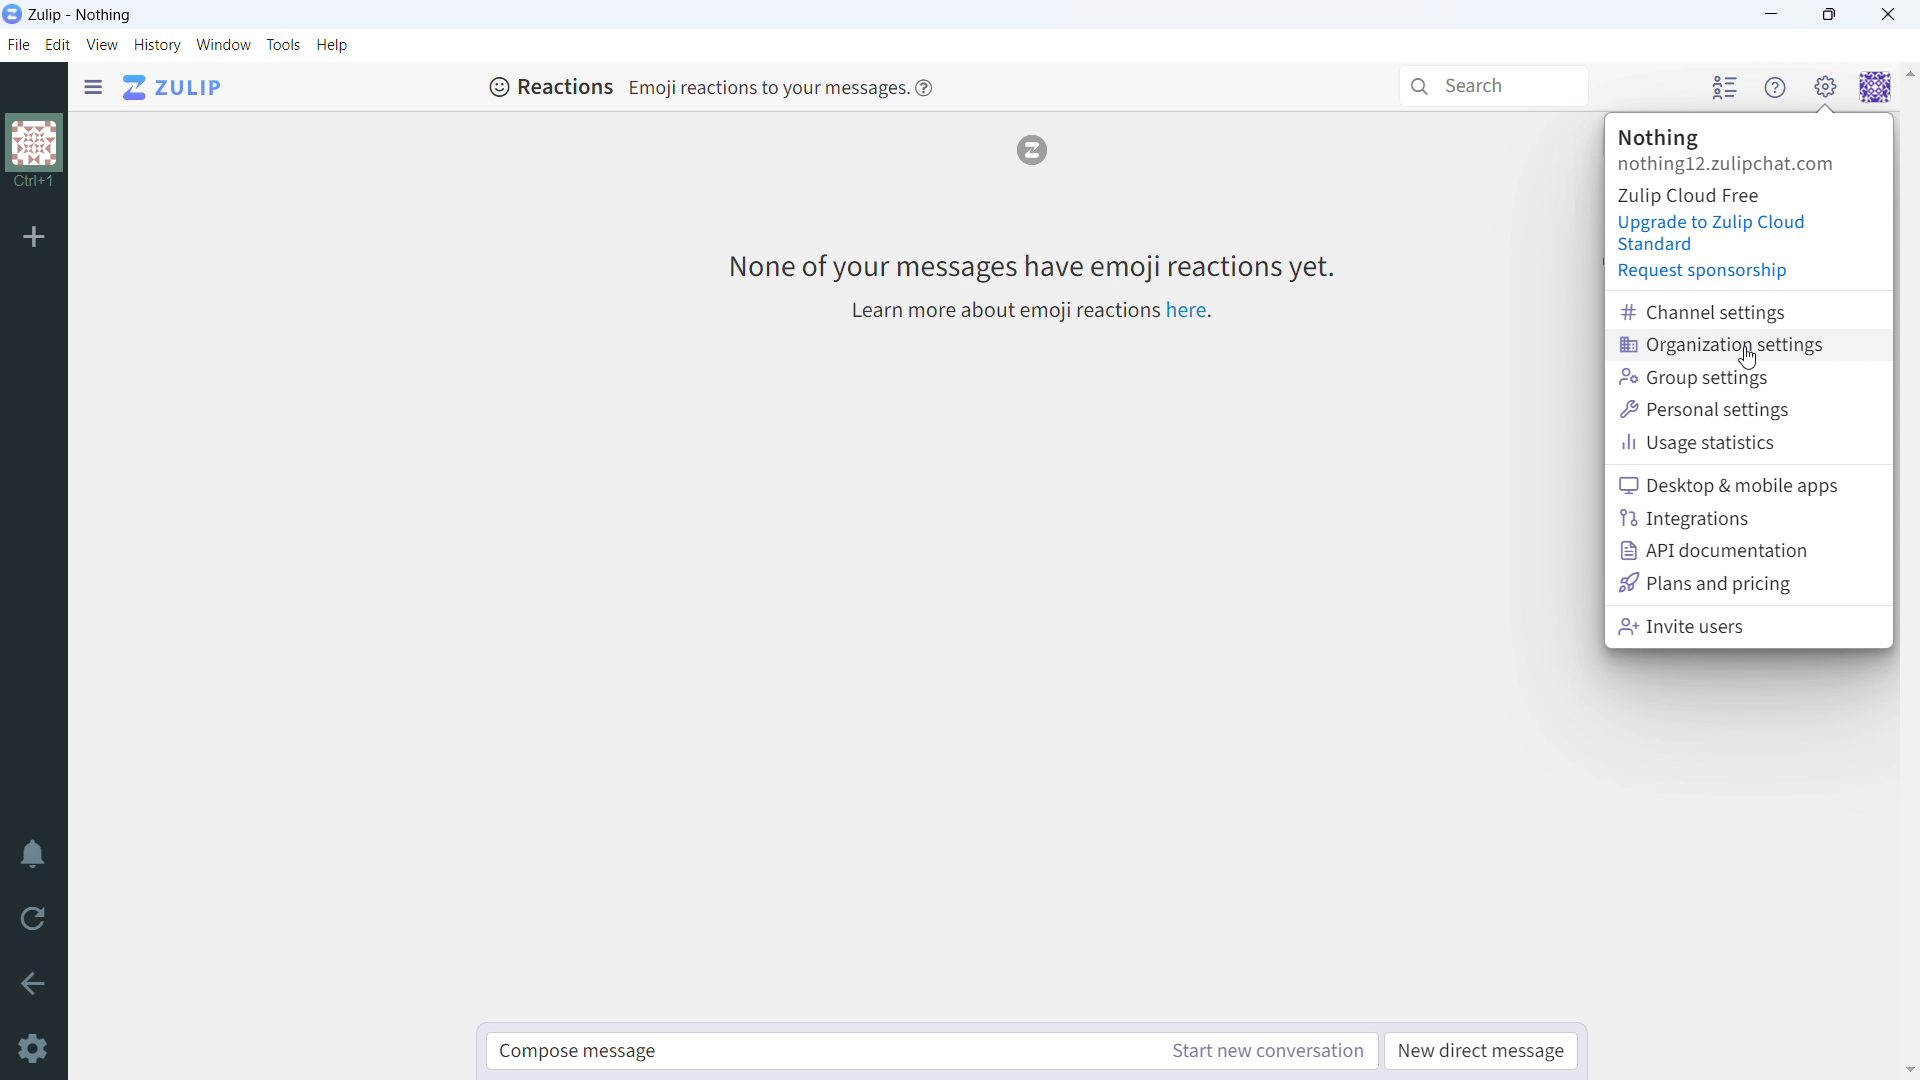 This screenshot has height=1080, width=1920. I want to click on new direct message, so click(1480, 1052).